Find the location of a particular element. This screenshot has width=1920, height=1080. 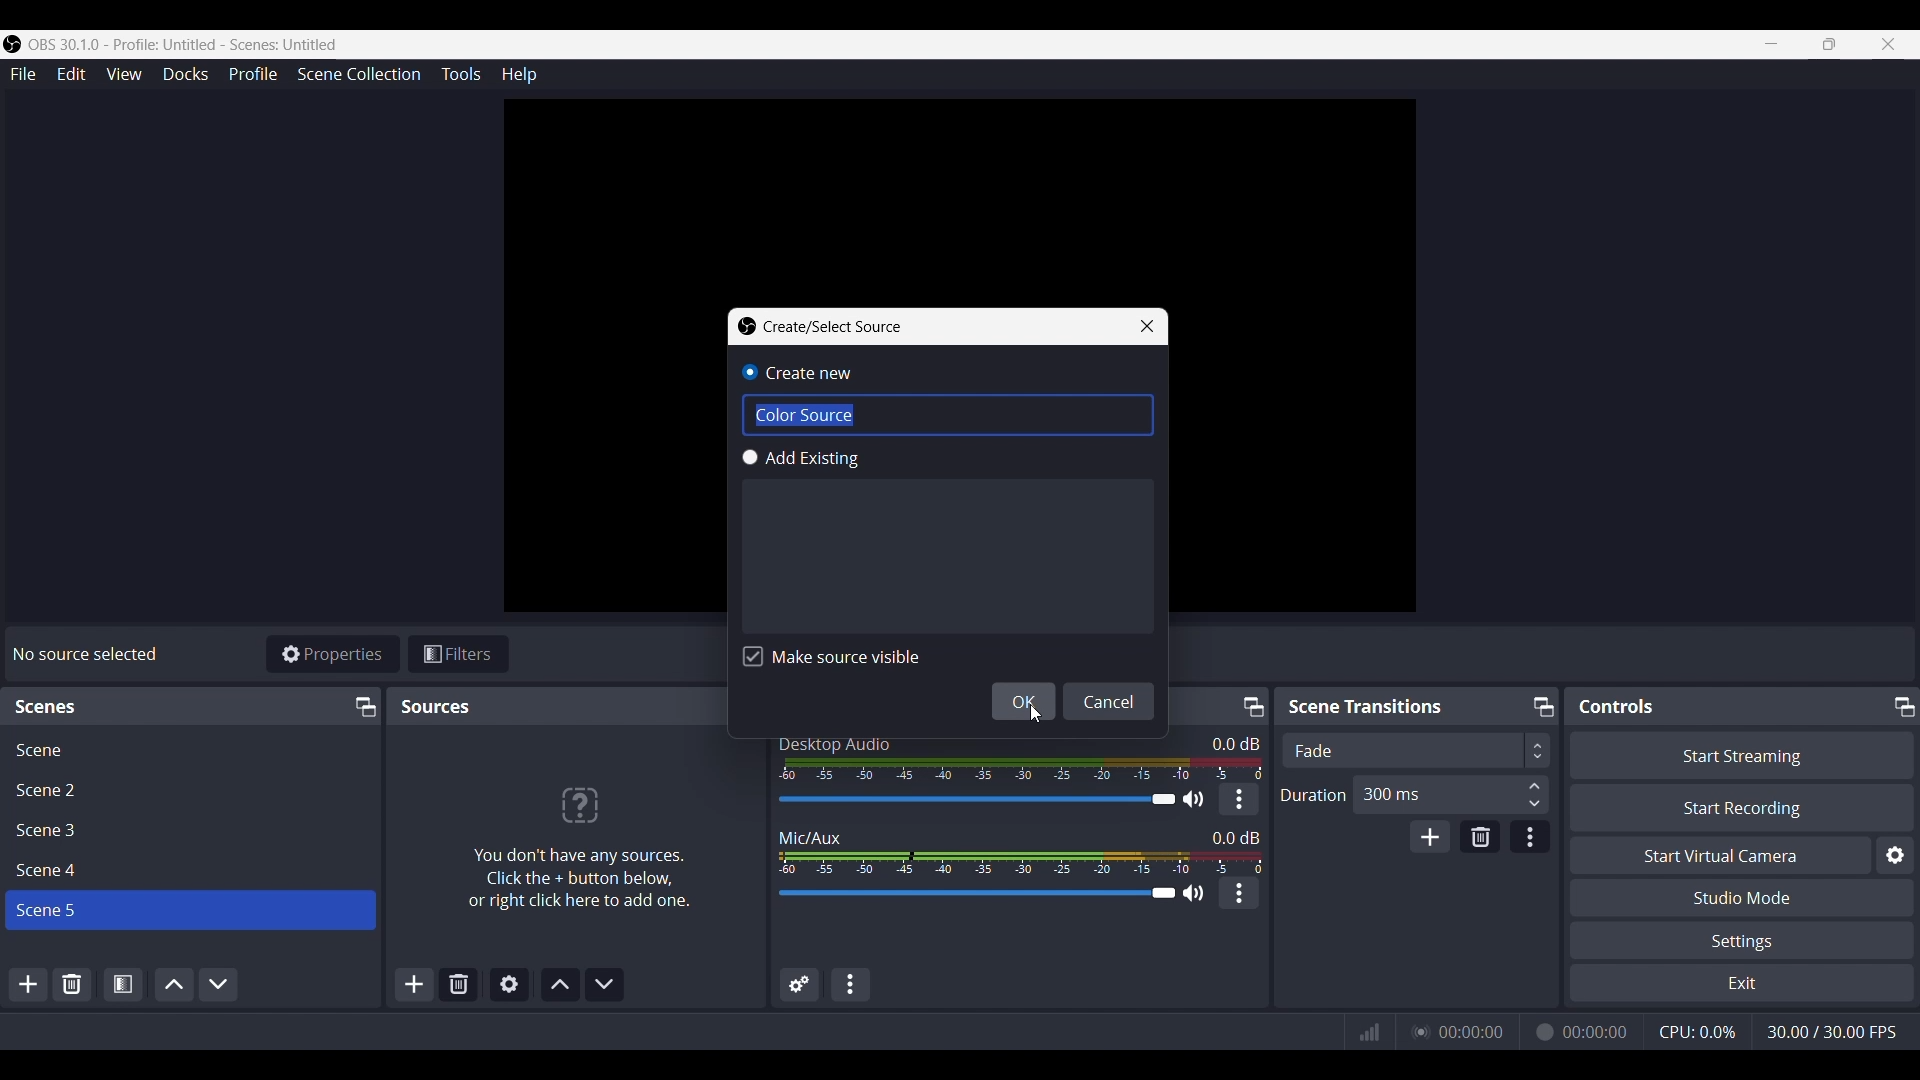

Cancel is located at coordinates (1110, 701).